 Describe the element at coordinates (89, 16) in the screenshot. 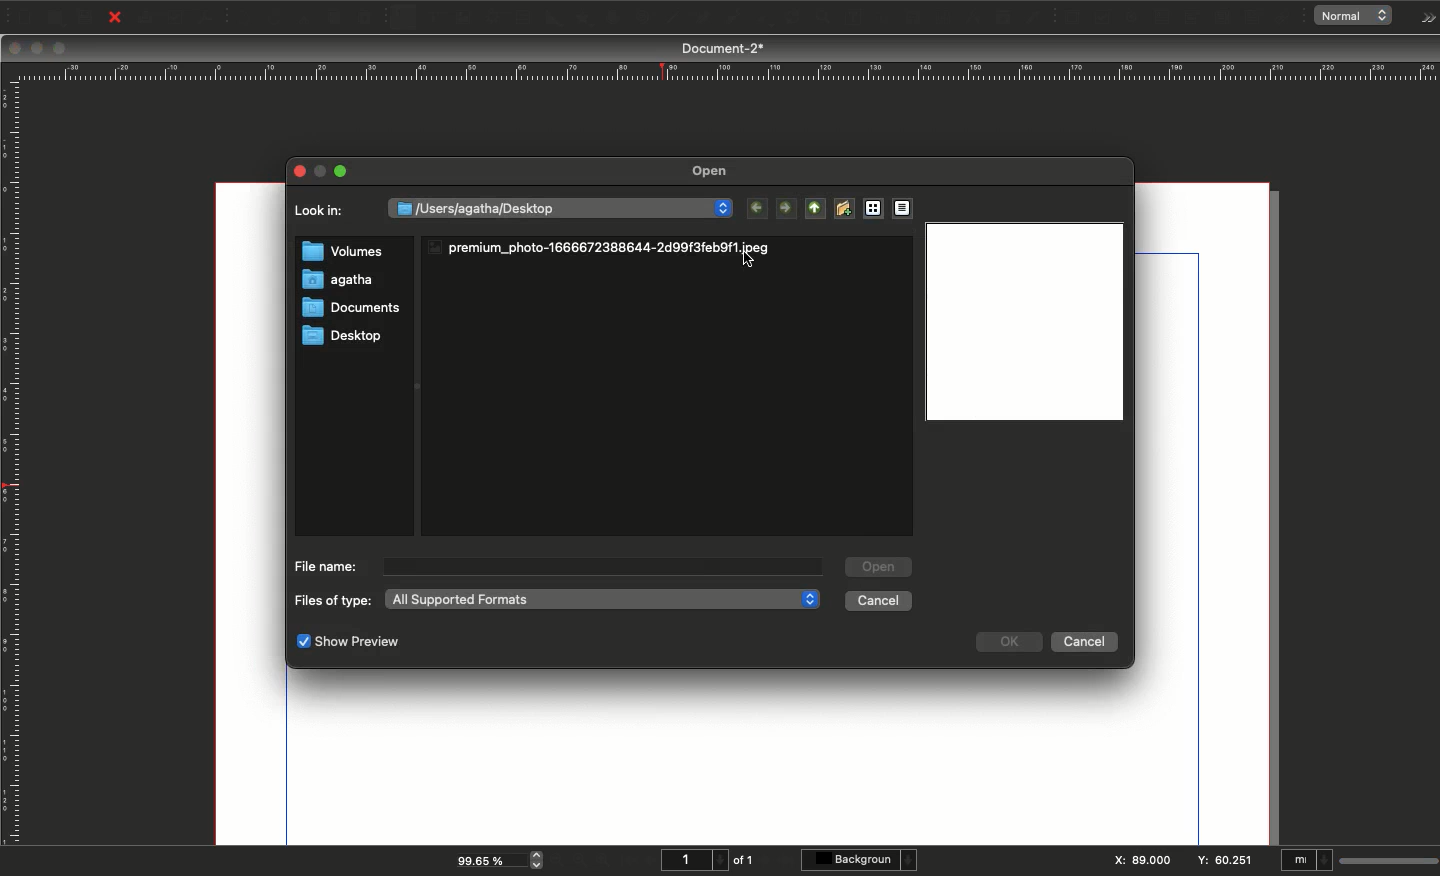

I see `Save` at that location.